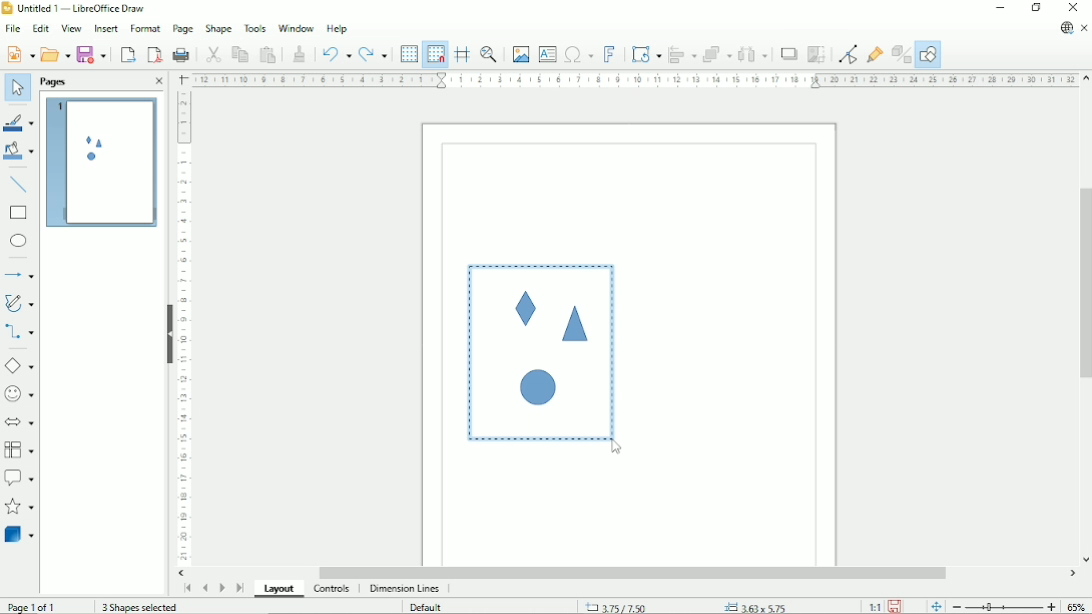 The height and width of the screenshot is (614, 1092). What do you see at coordinates (1086, 79) in the screenshot?
I see `Vertical scroll button` at bounding box center [1086, 79].